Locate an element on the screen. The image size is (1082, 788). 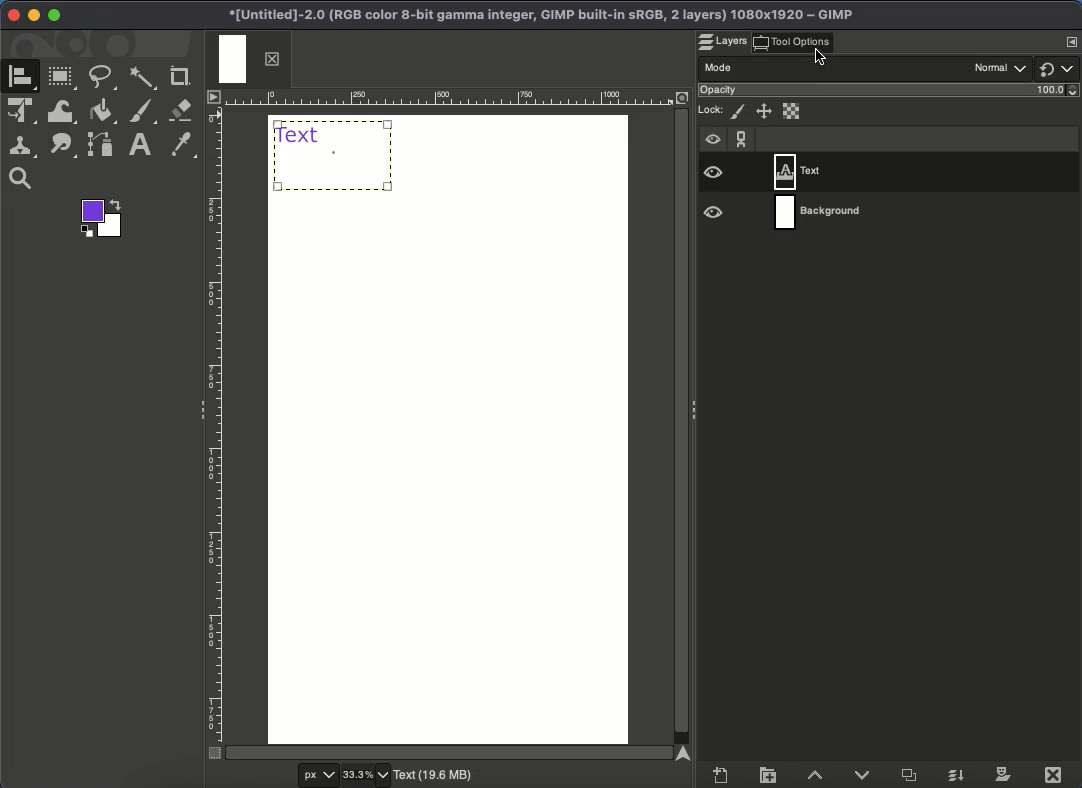
Mask is located at coordinates (1004, 775).